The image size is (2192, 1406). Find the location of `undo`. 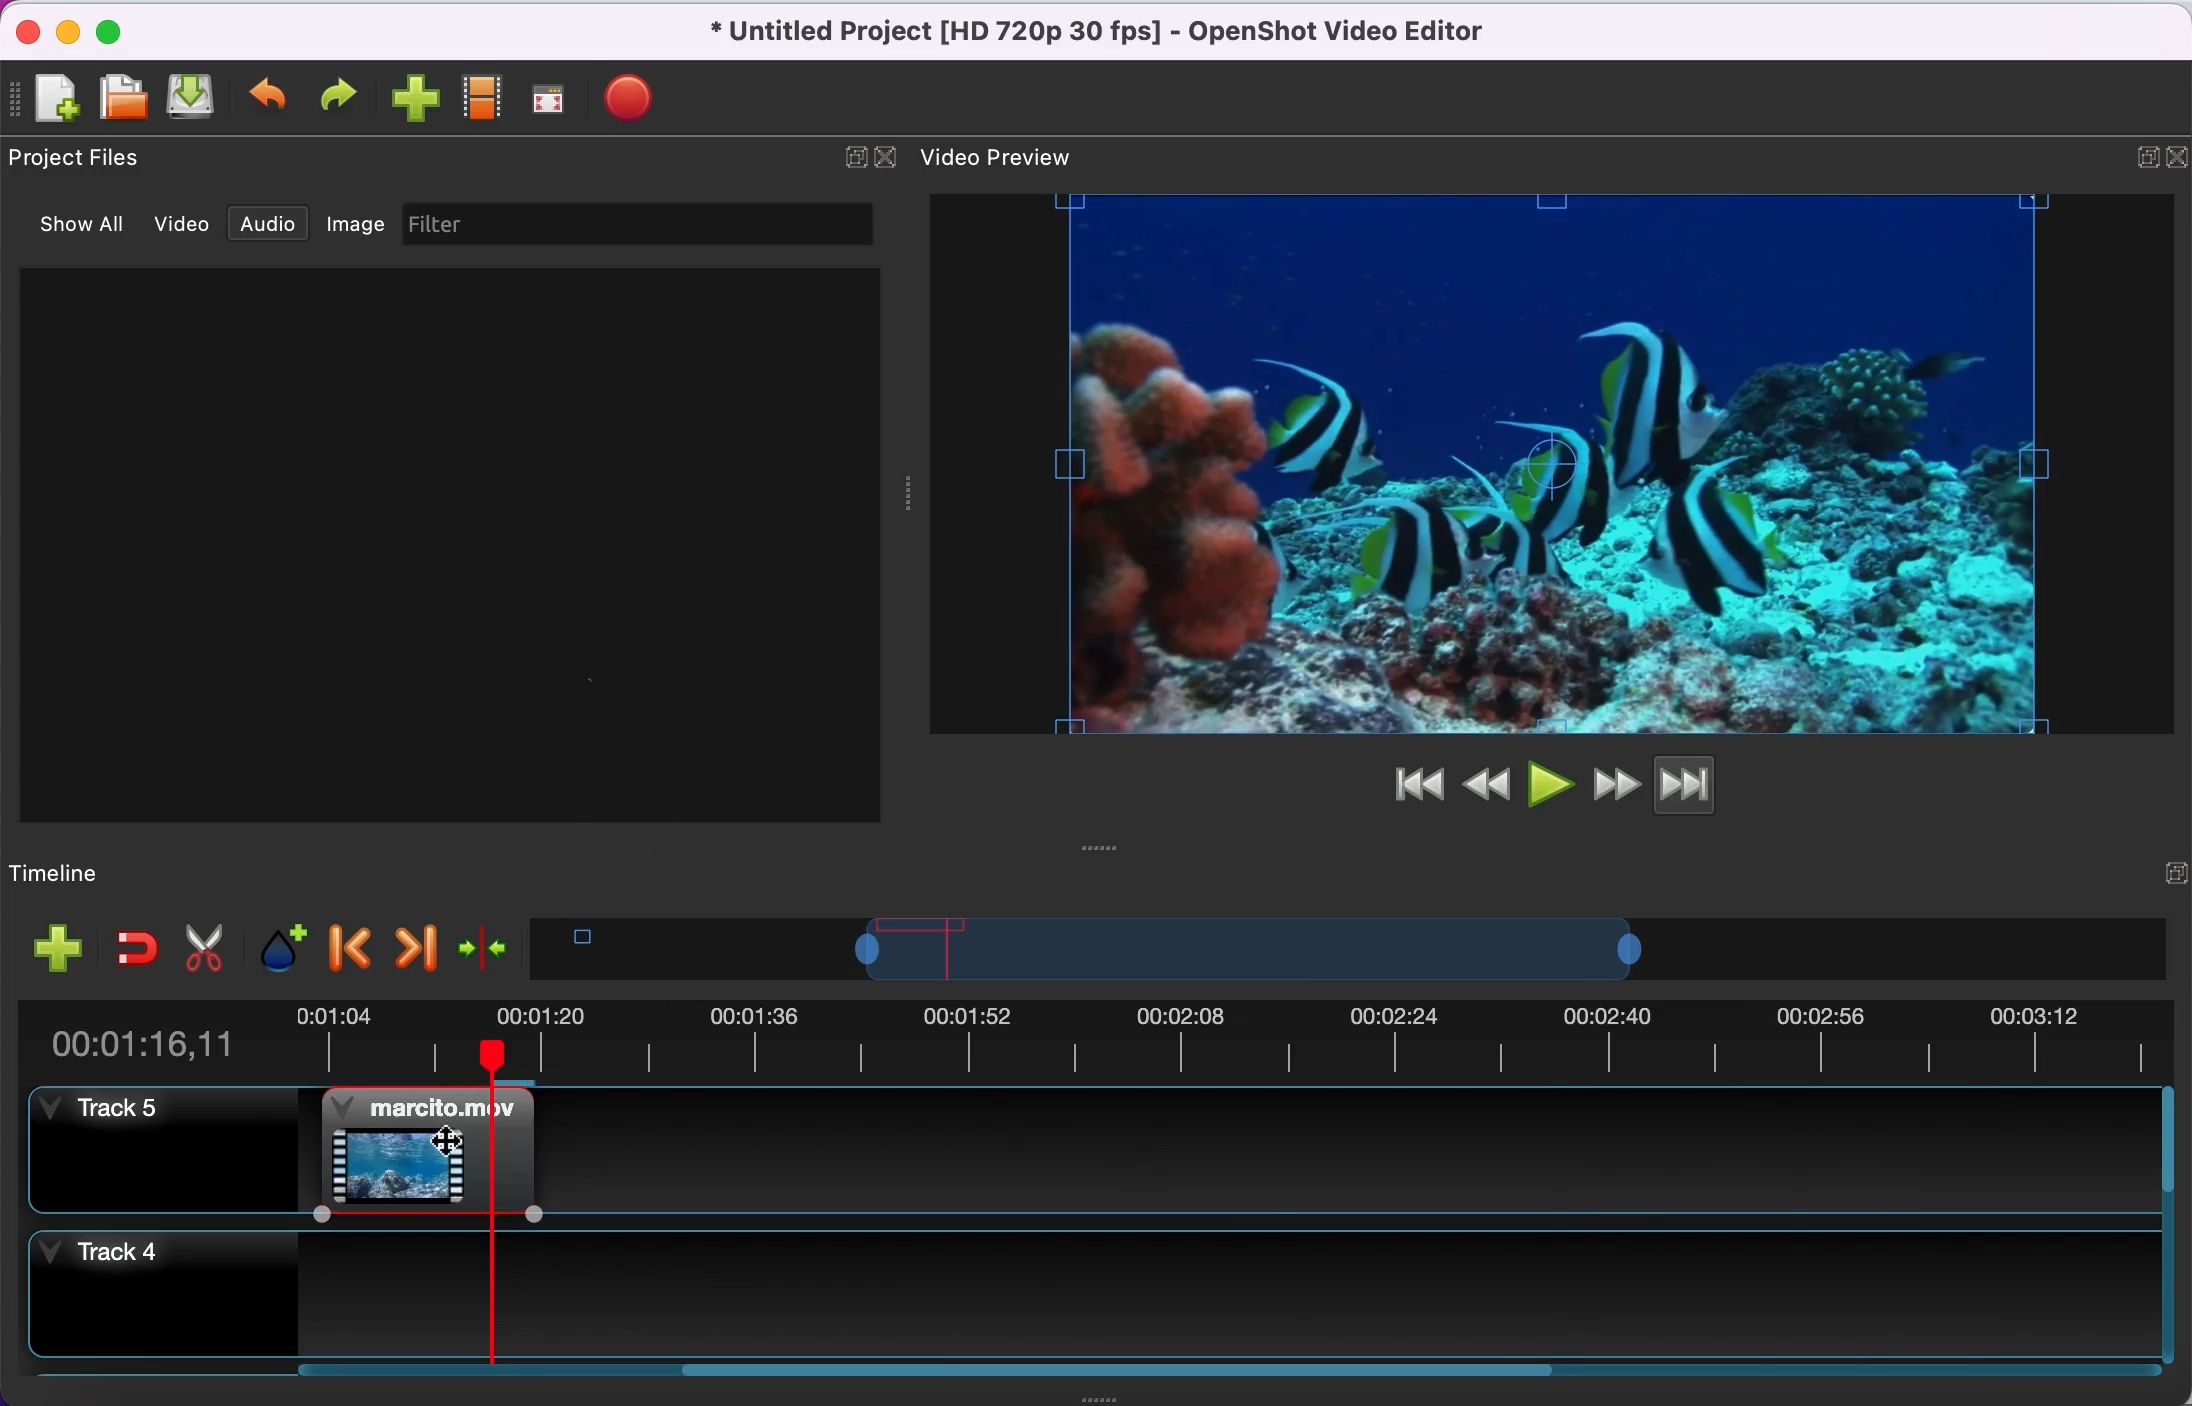

undo is located at coordinates (271, 99).